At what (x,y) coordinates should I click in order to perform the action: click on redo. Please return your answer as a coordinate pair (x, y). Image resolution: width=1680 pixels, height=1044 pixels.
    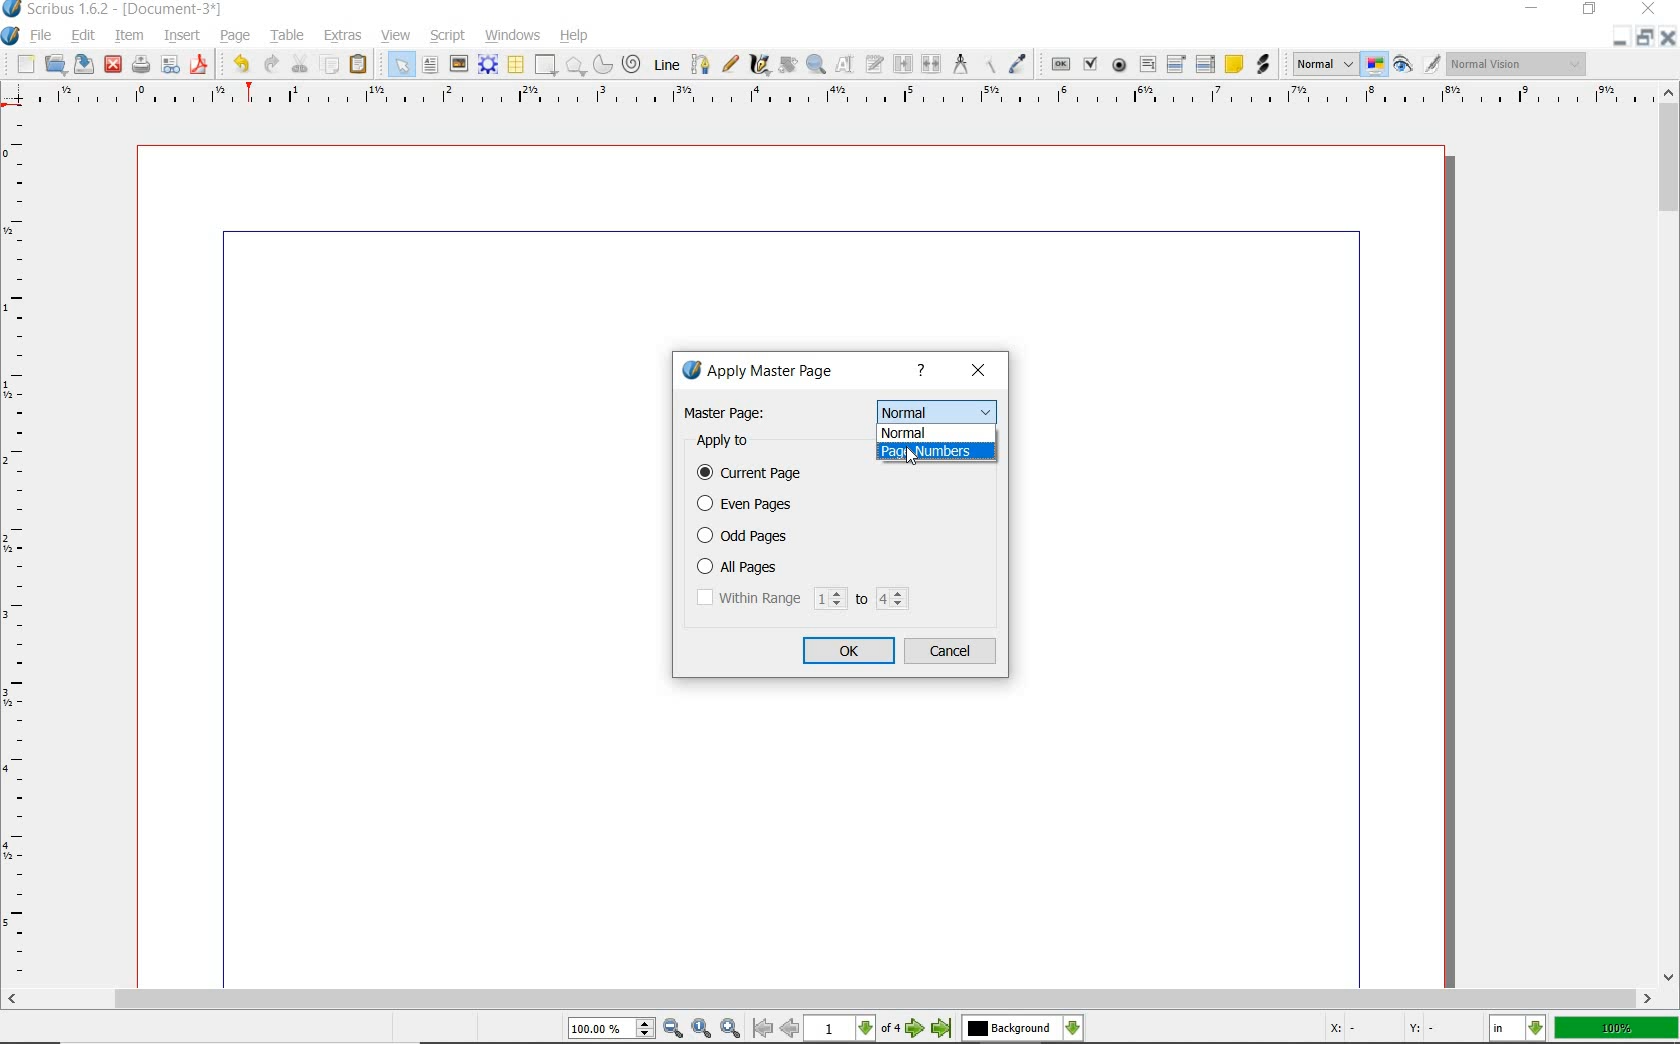
    Looking at the image, I should click on (268, 63).